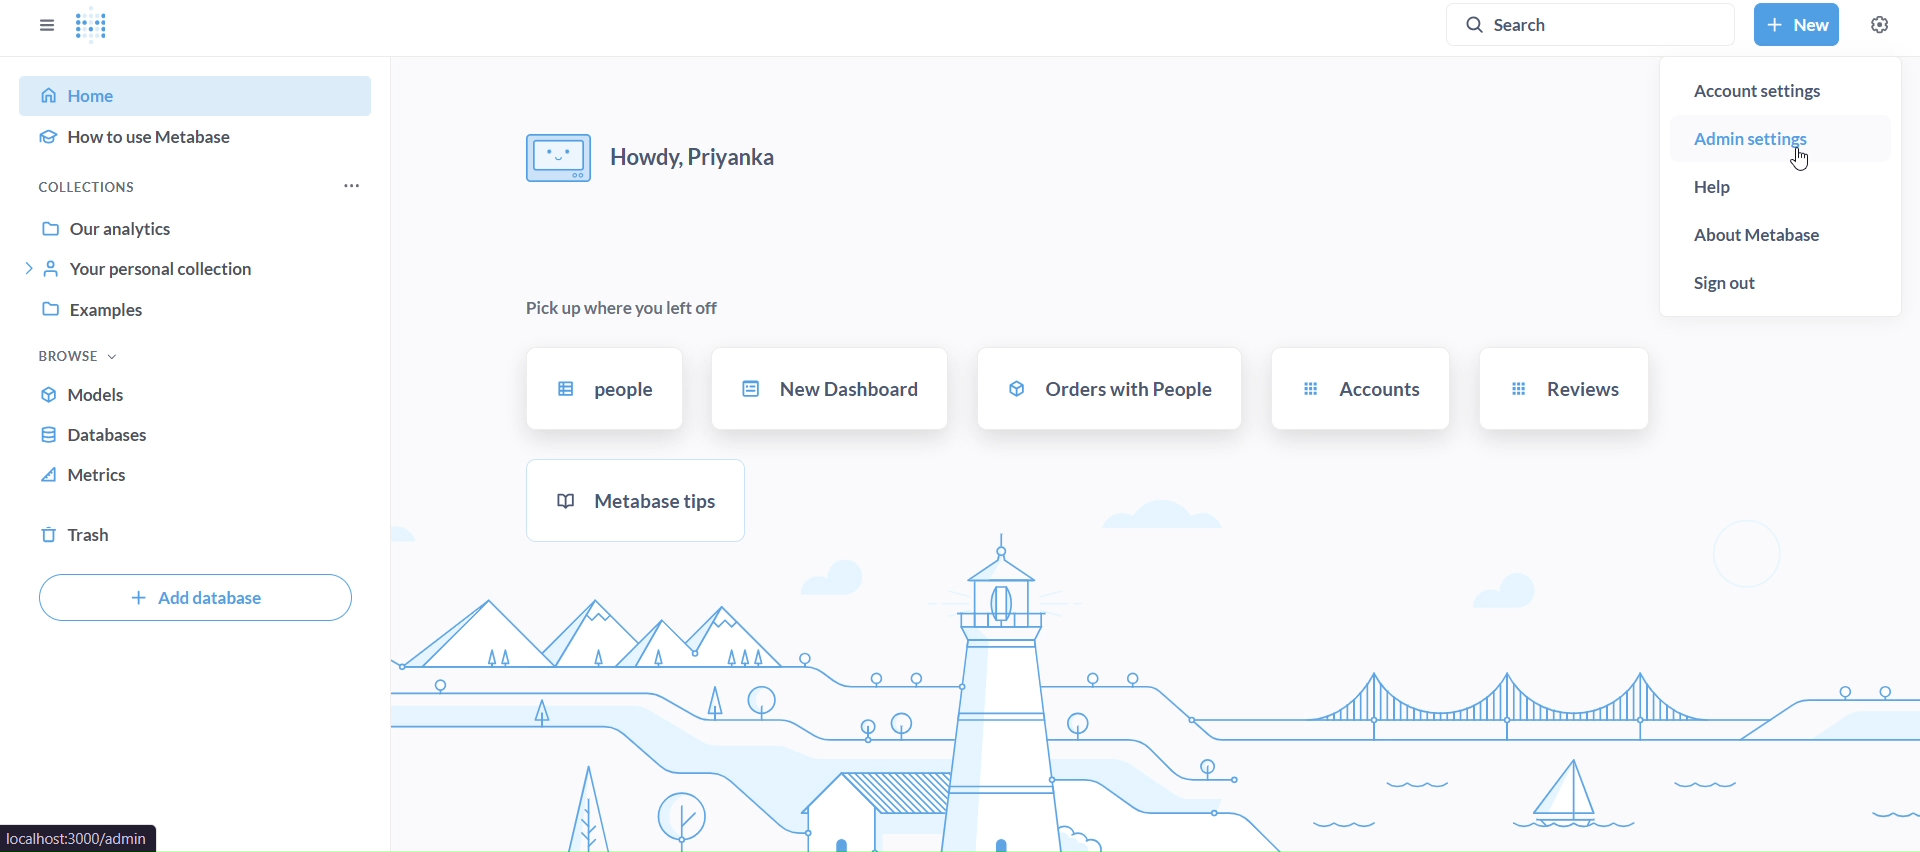  What do you see at coordinates (200, 226) in the screenshot?
I see `our analytics` at bounding box center [200, 226].